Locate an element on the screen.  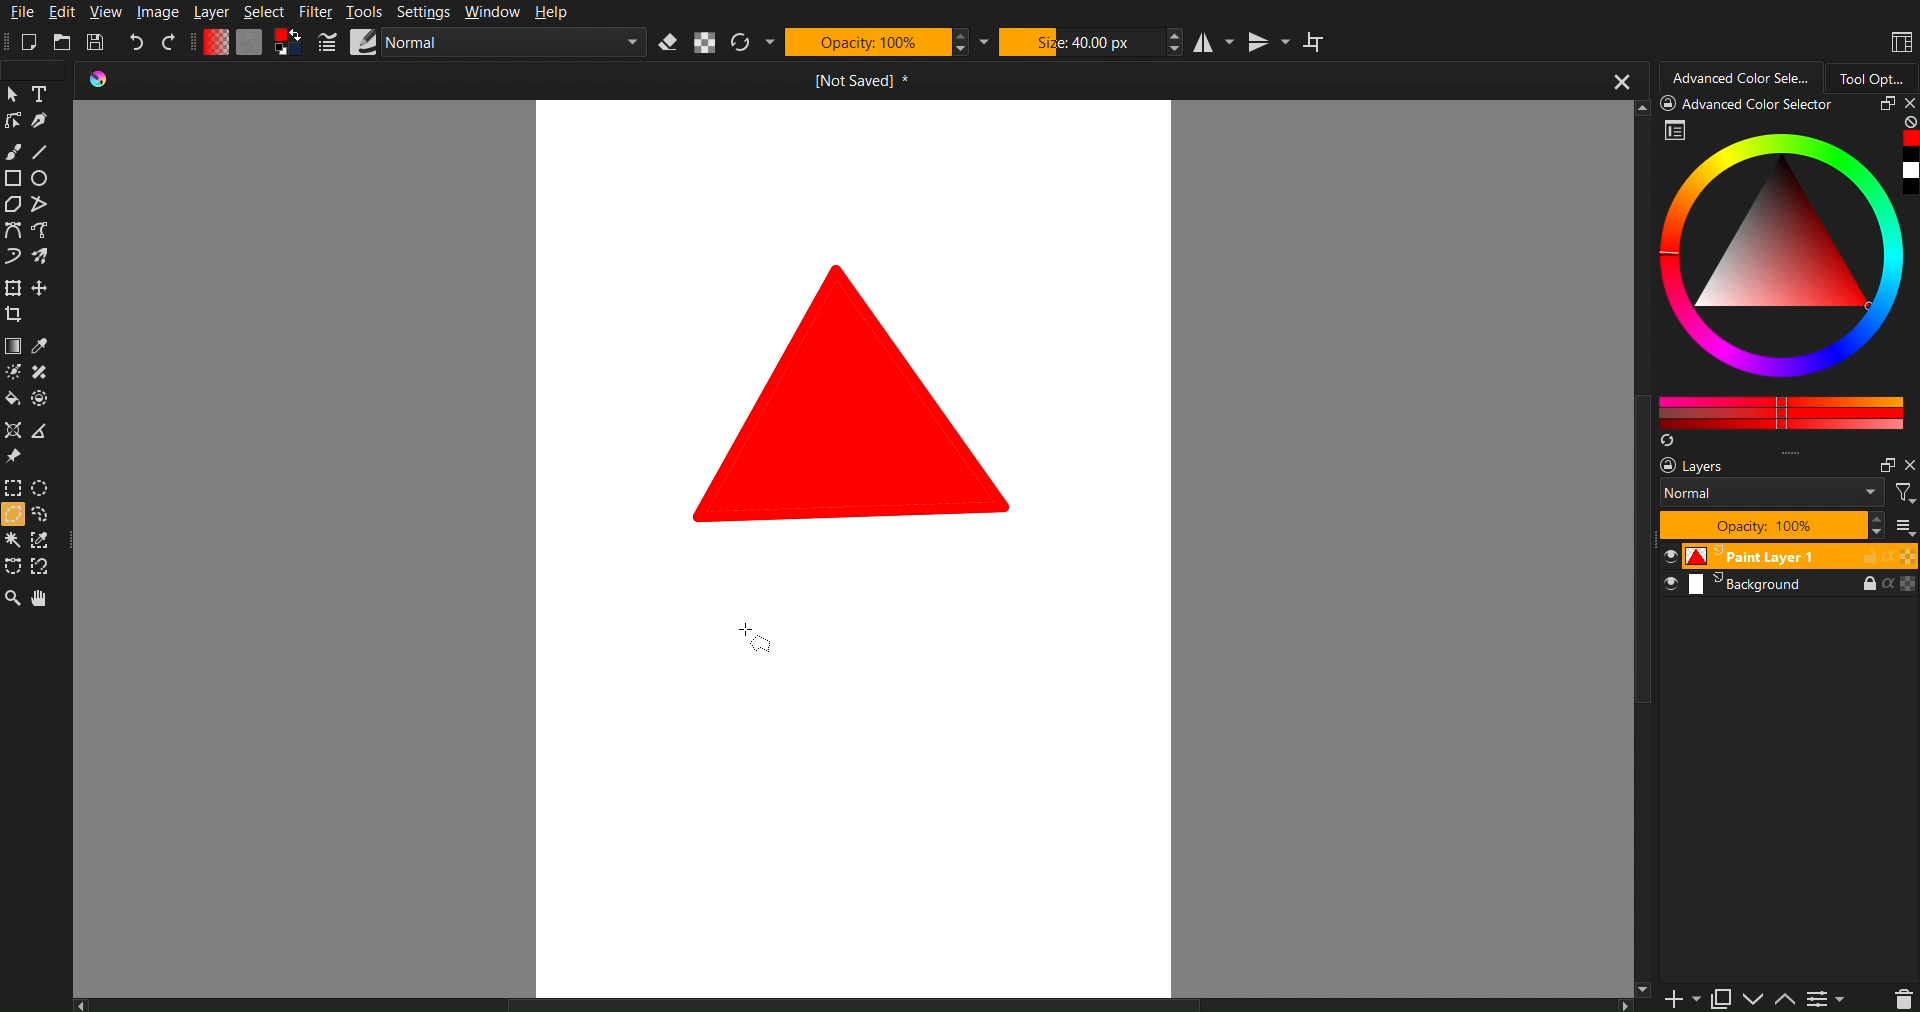
Crop is located at coordinates (17, 317).